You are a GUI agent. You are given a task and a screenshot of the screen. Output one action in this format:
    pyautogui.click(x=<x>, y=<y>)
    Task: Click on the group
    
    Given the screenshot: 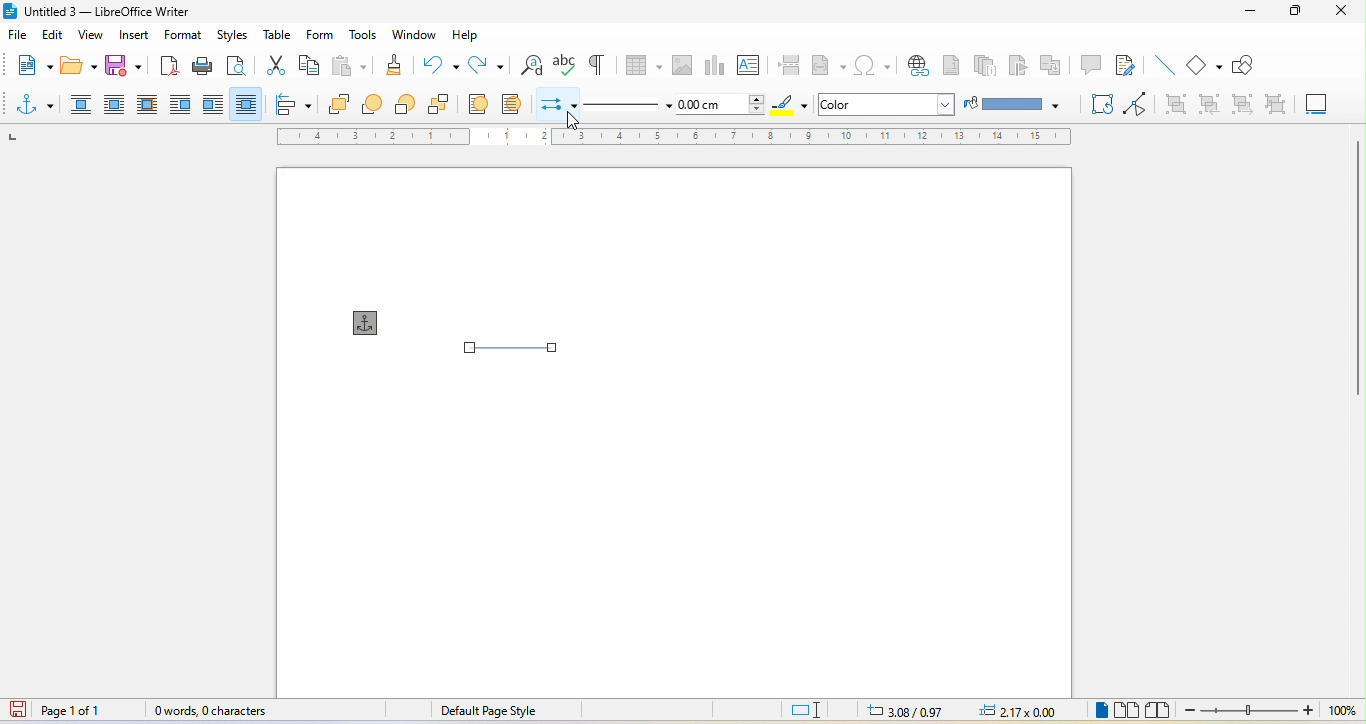 What is the action you would take?
    pyautogui.click(x=1175, y=103)
    